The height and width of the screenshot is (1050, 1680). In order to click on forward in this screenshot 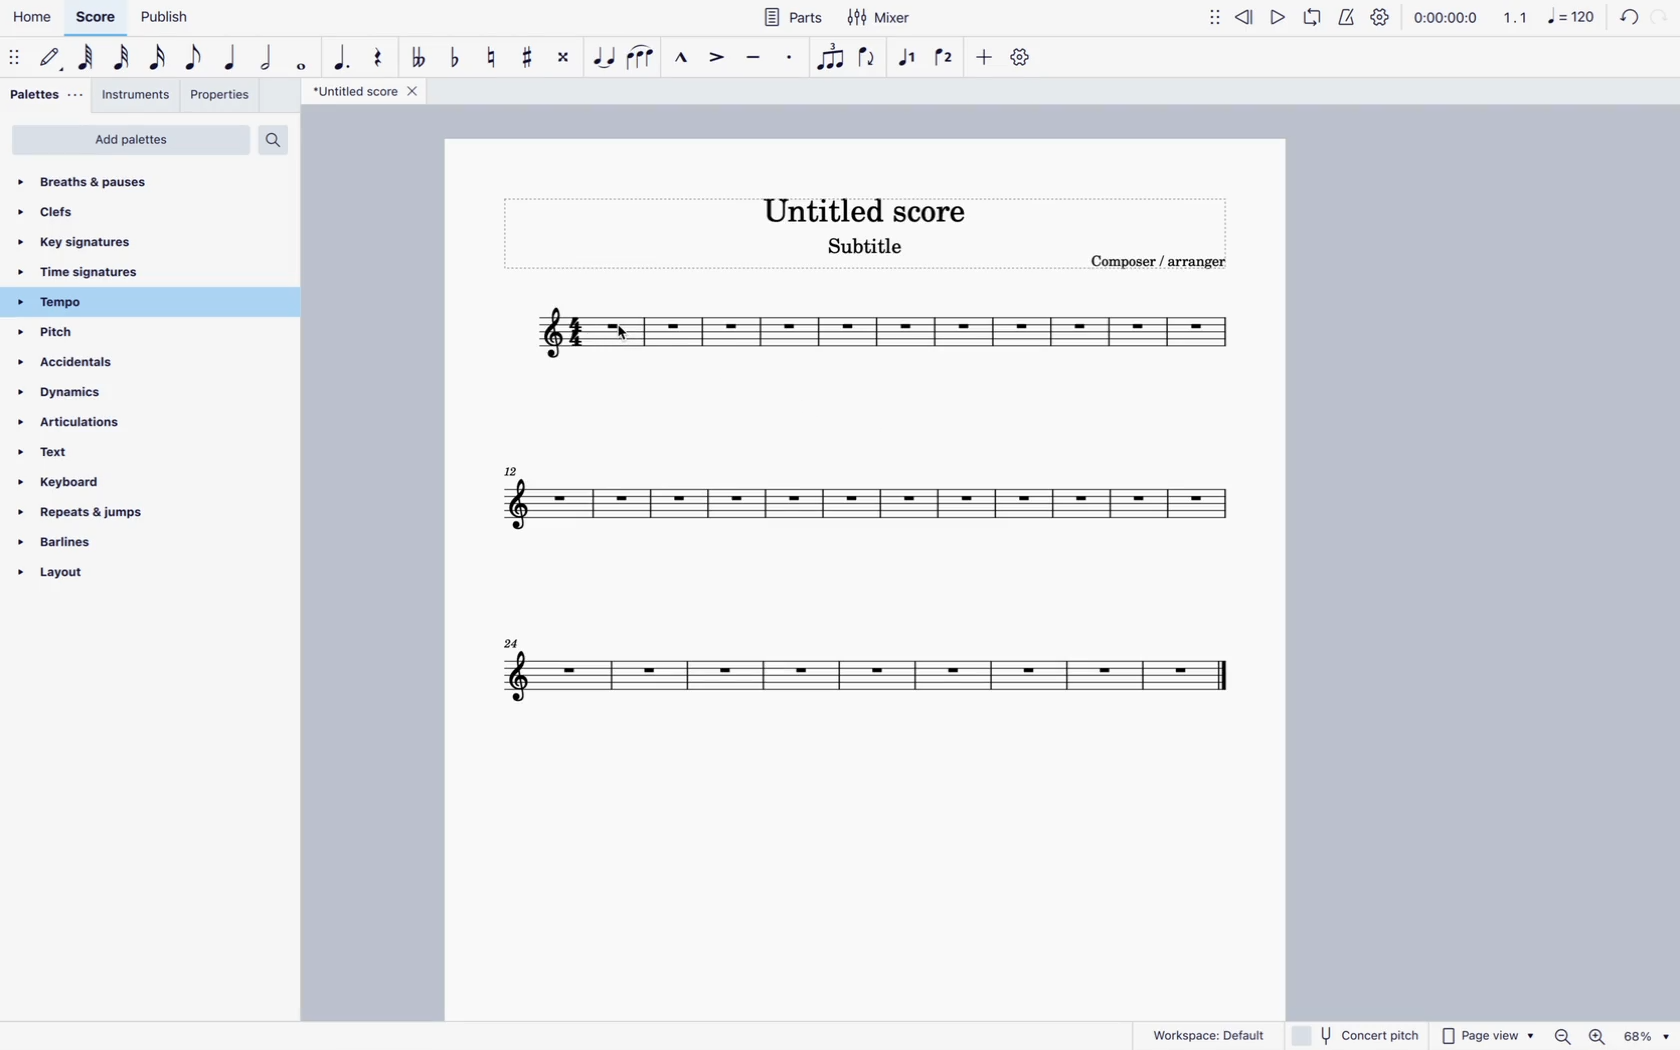, I will do `click(1663, 19)`.